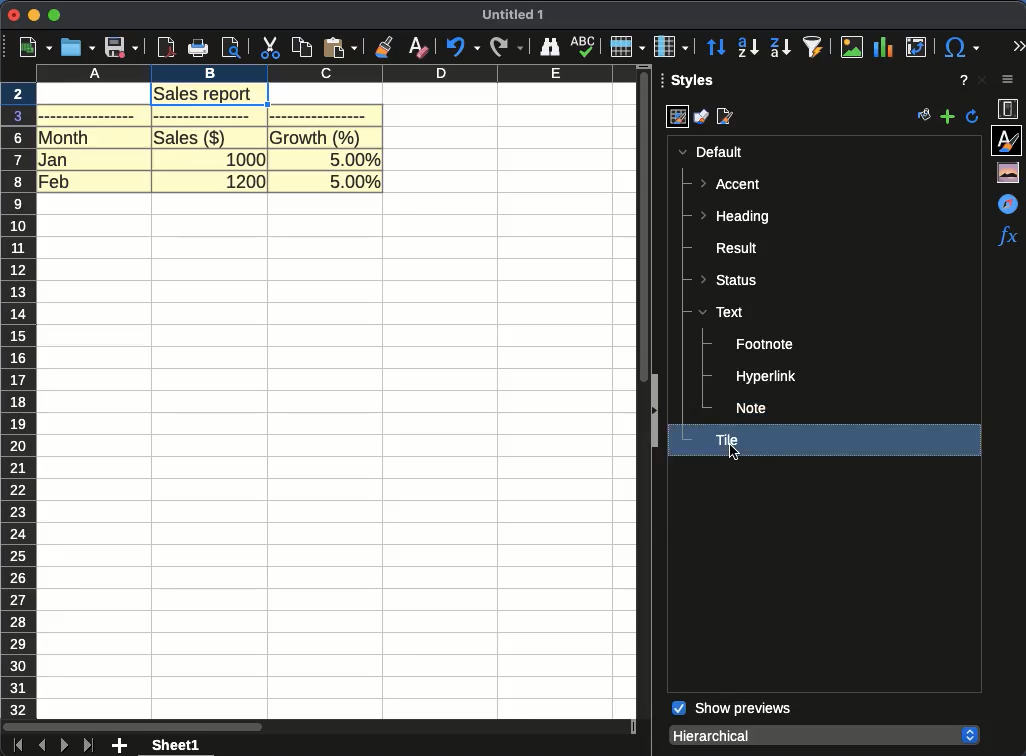  I want to click on footnote, so click(765, 345).